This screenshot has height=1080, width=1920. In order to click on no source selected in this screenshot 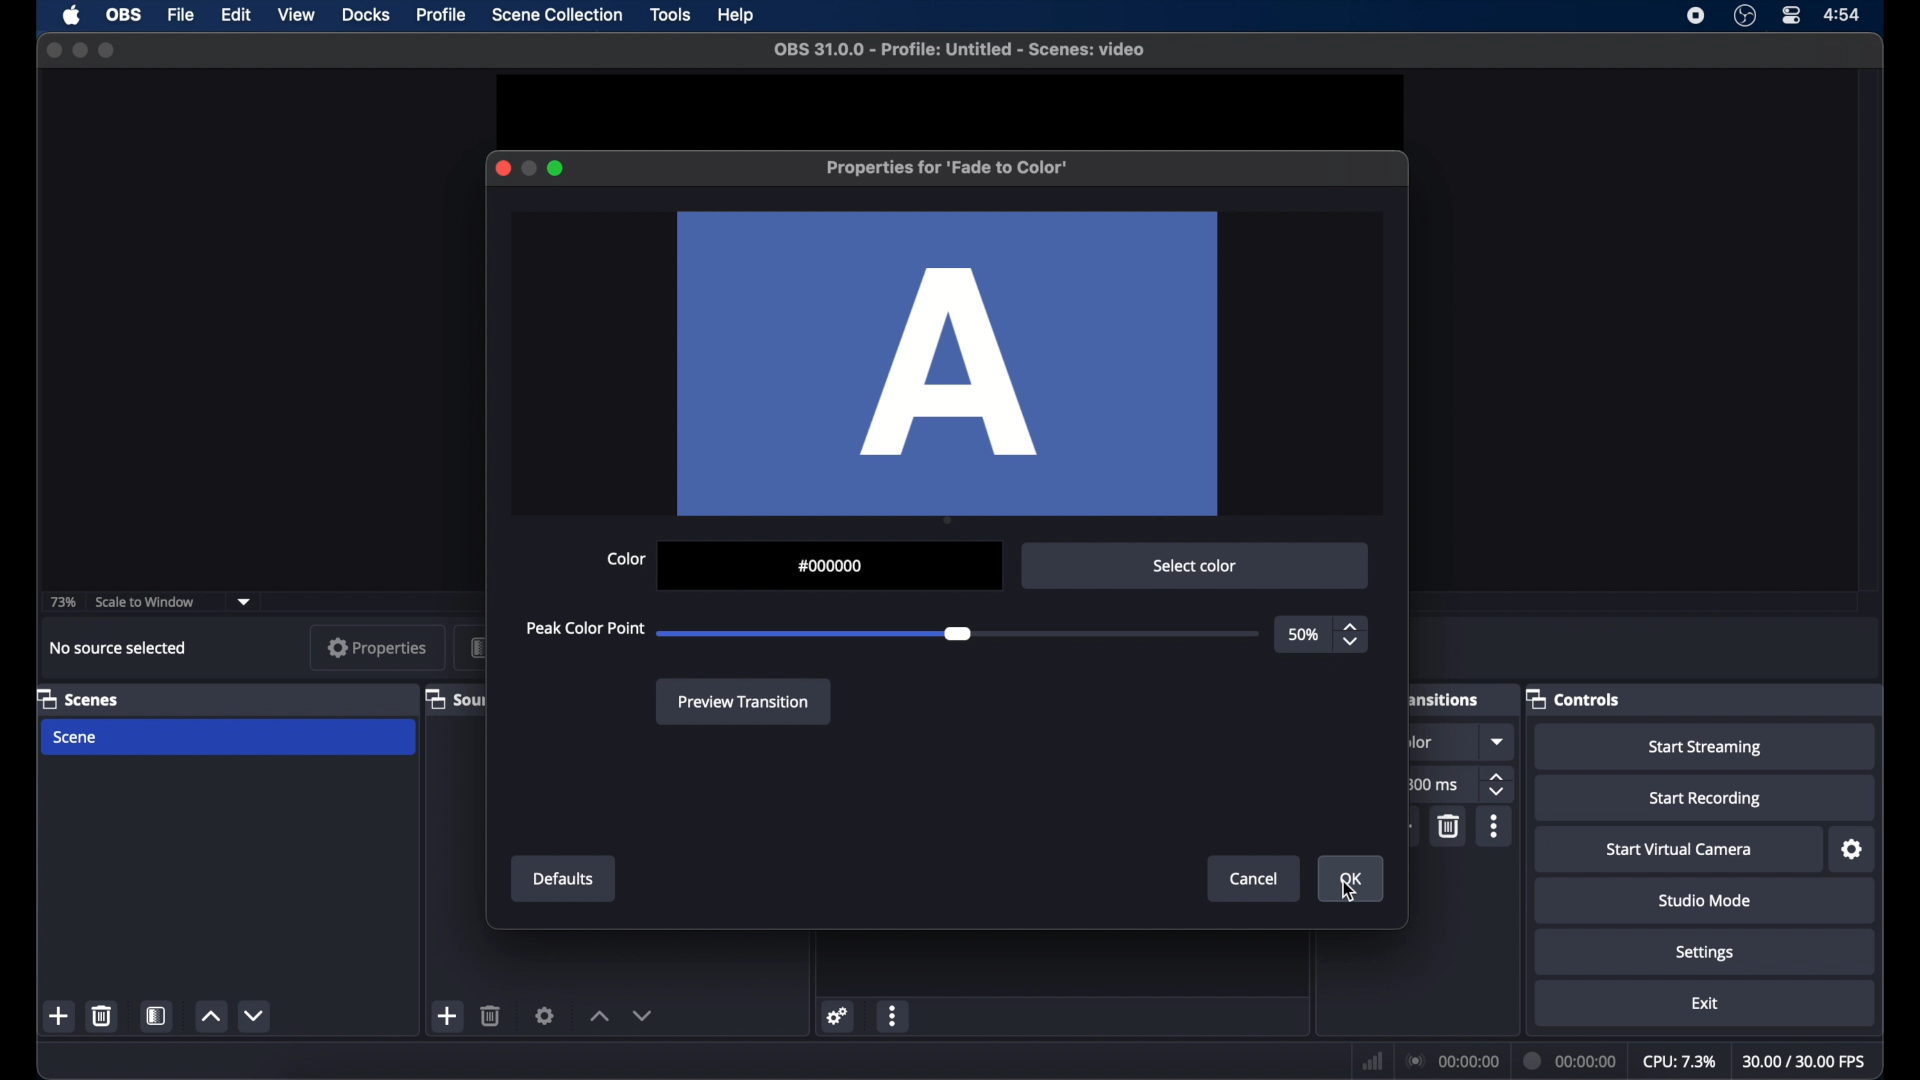, I will do `click(118, 648)`.